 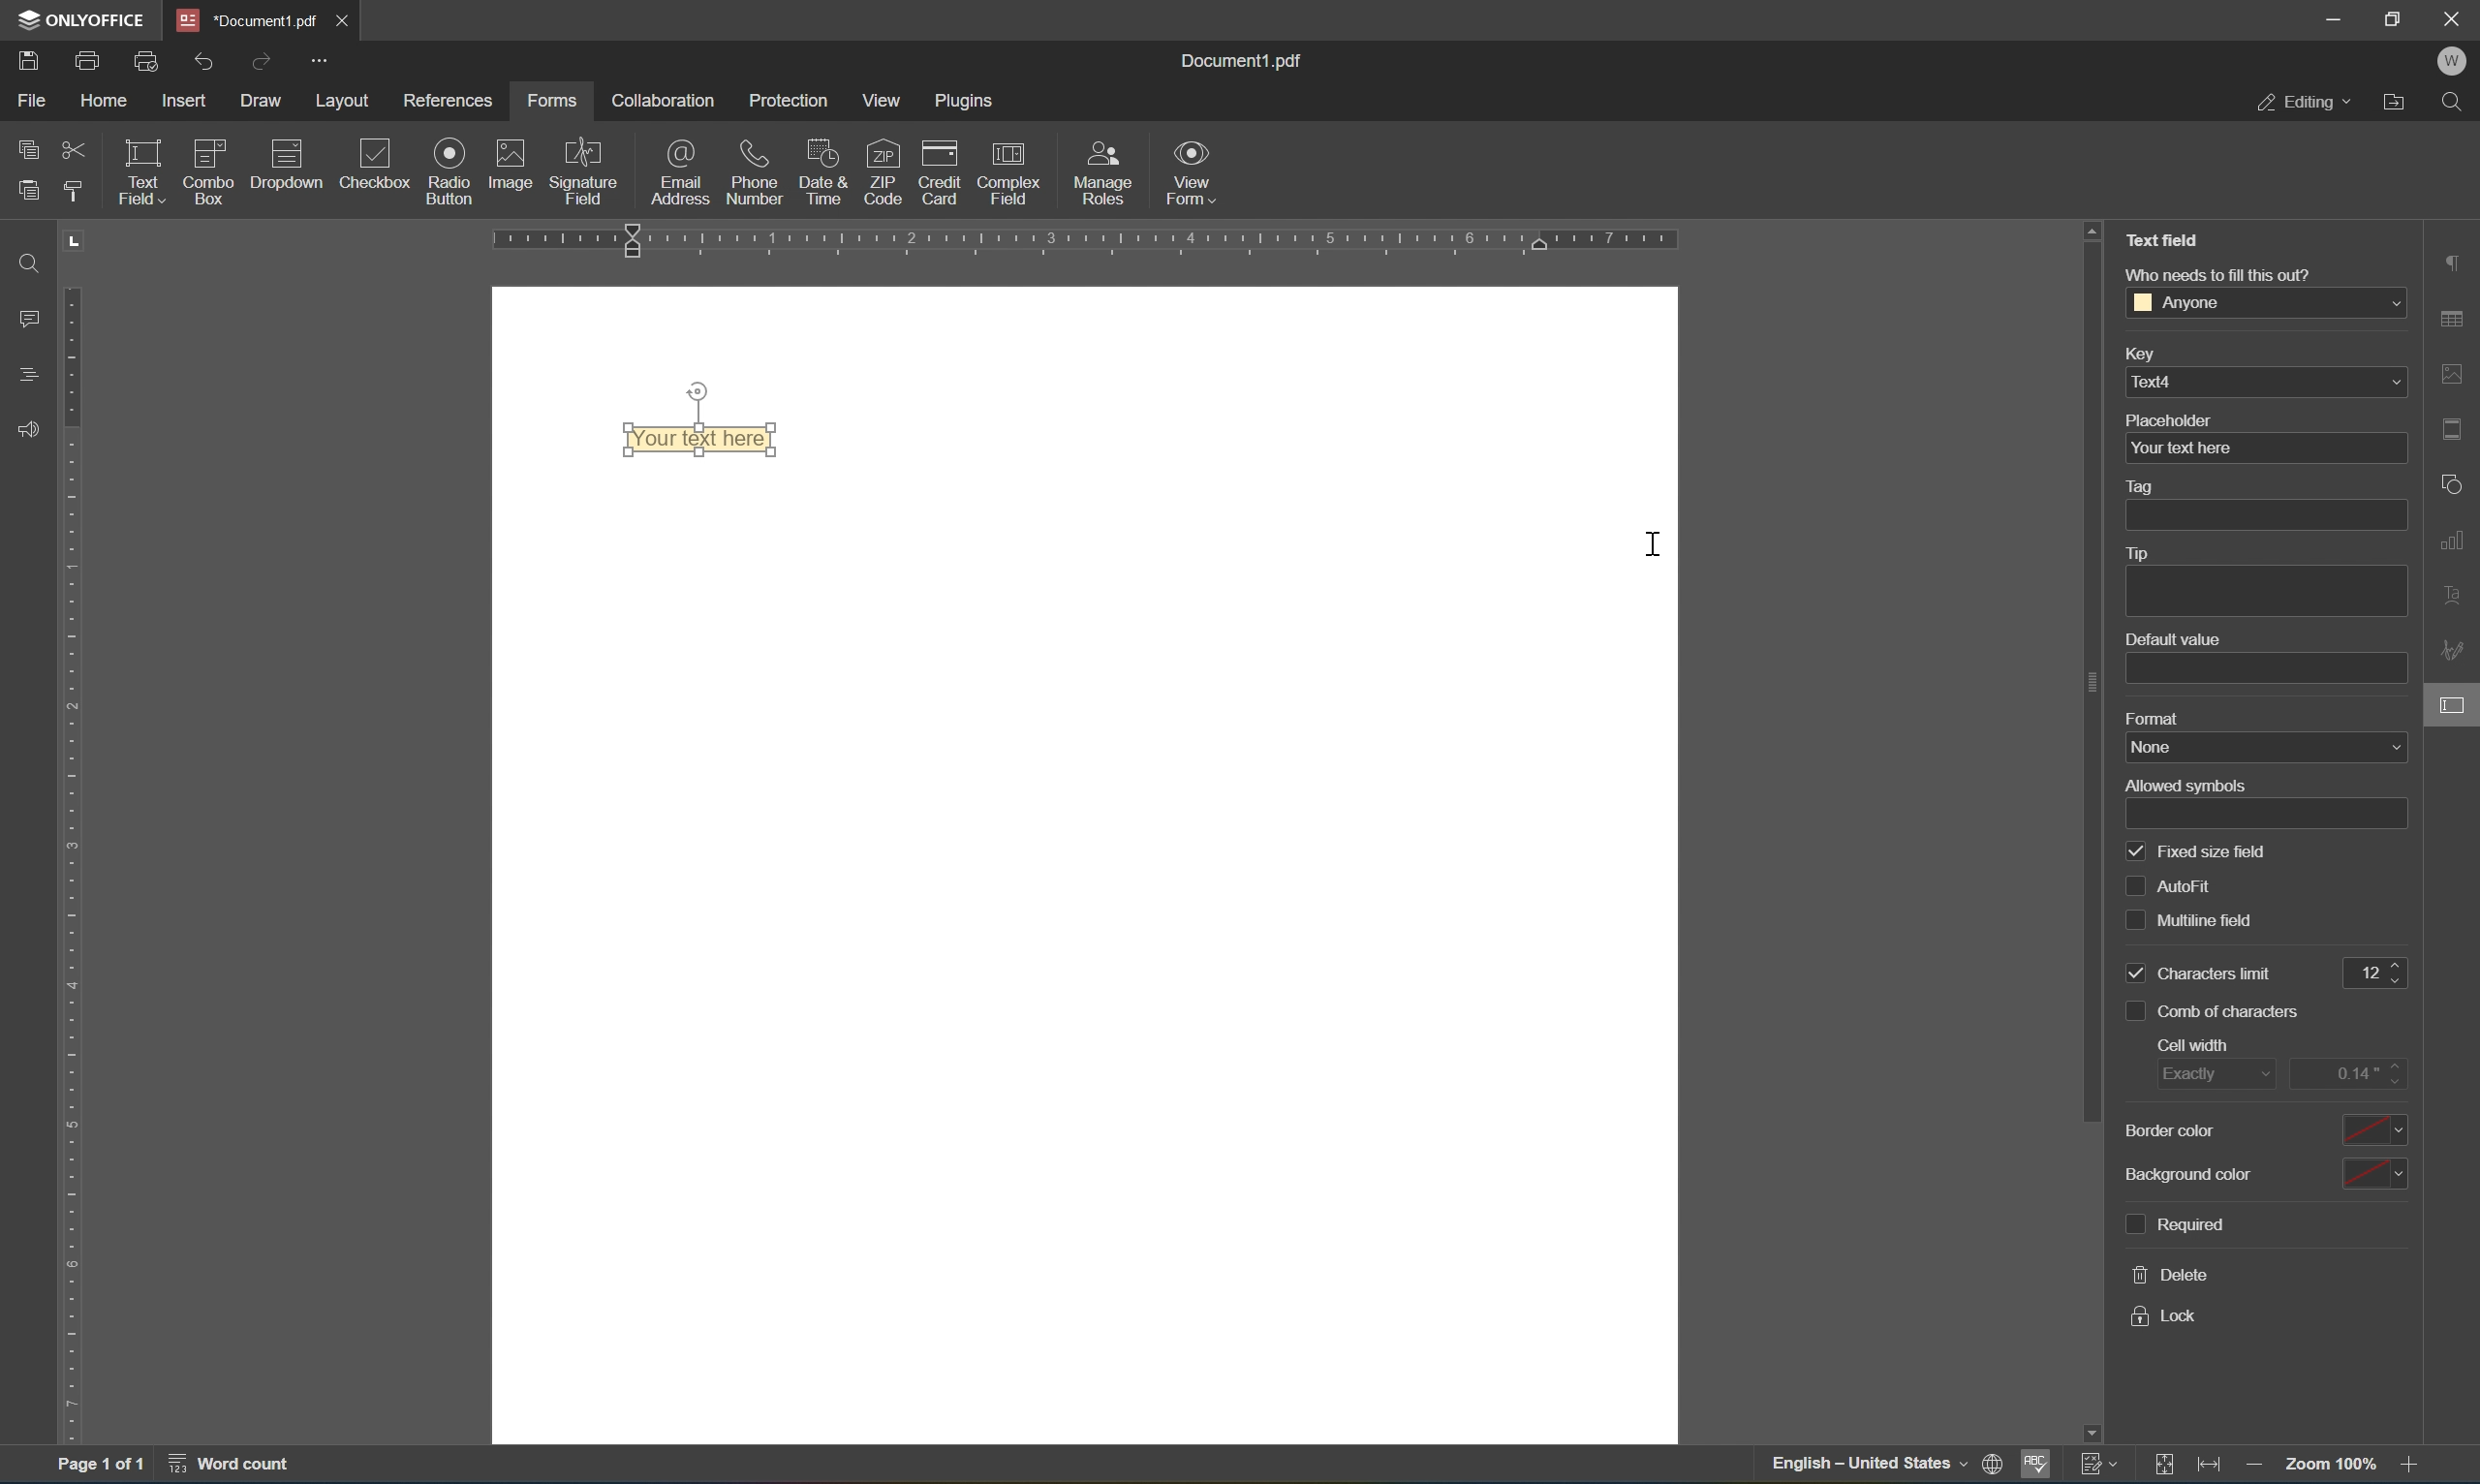 What do you see at coordinates (2455, 651) in the screenshot?
I see `signature settings` at bounding box center [2455, 651].